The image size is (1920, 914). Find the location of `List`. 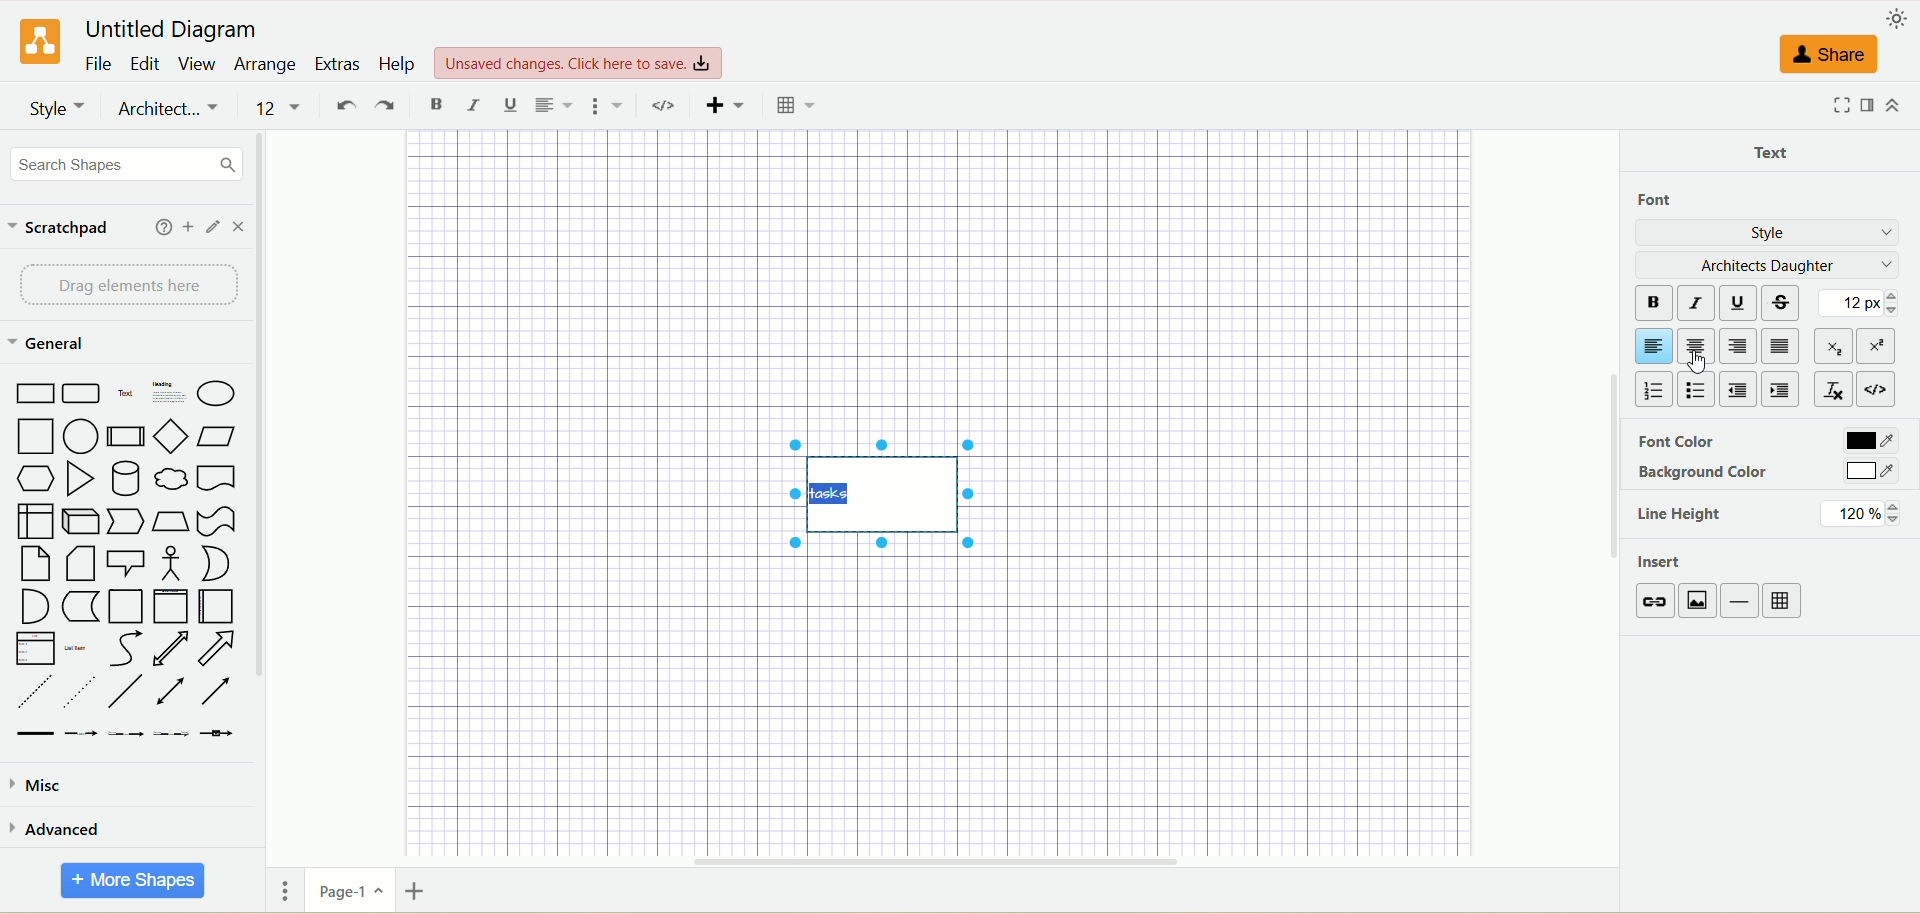

List is located at coordinates (35, 650).